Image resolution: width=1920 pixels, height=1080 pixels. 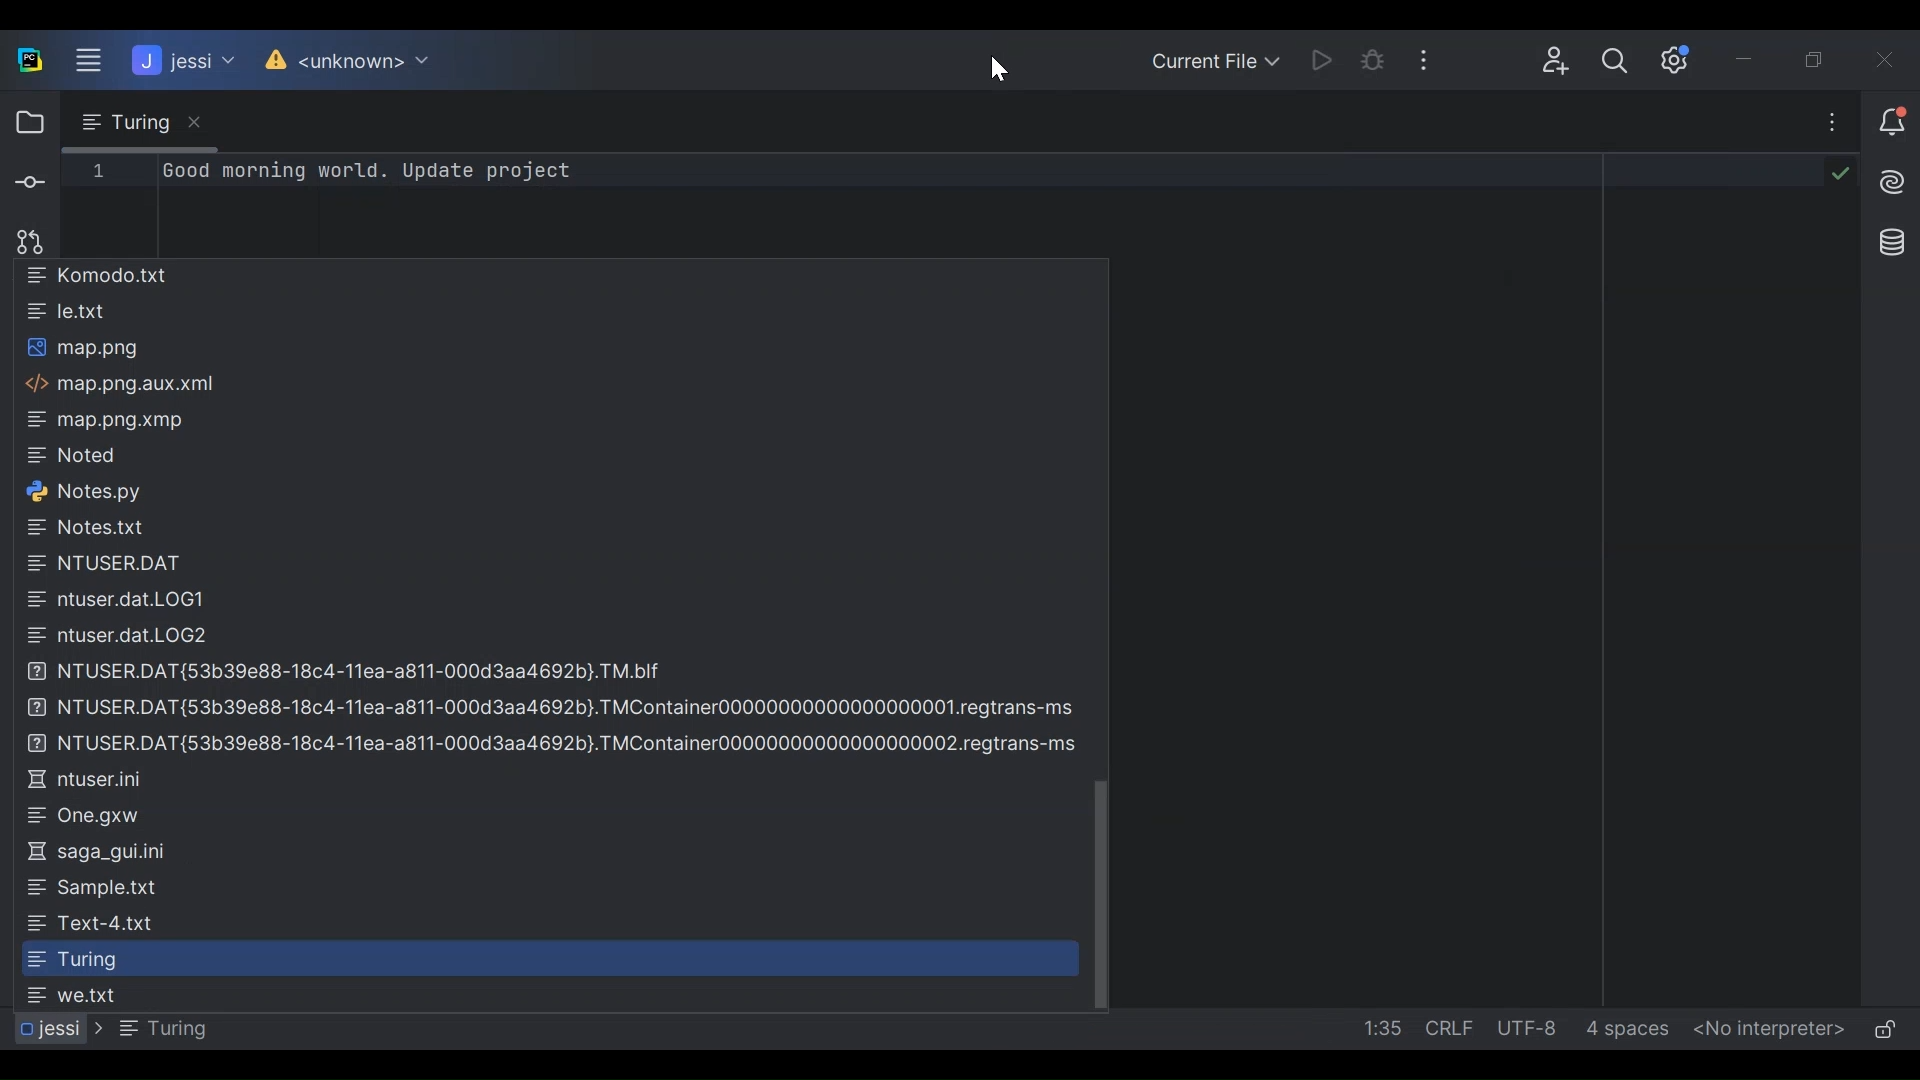 What do you see at coordinates (1630, 1031) in the screenshot?
I see `4 spaces` at bounding box center [1630, 1031].